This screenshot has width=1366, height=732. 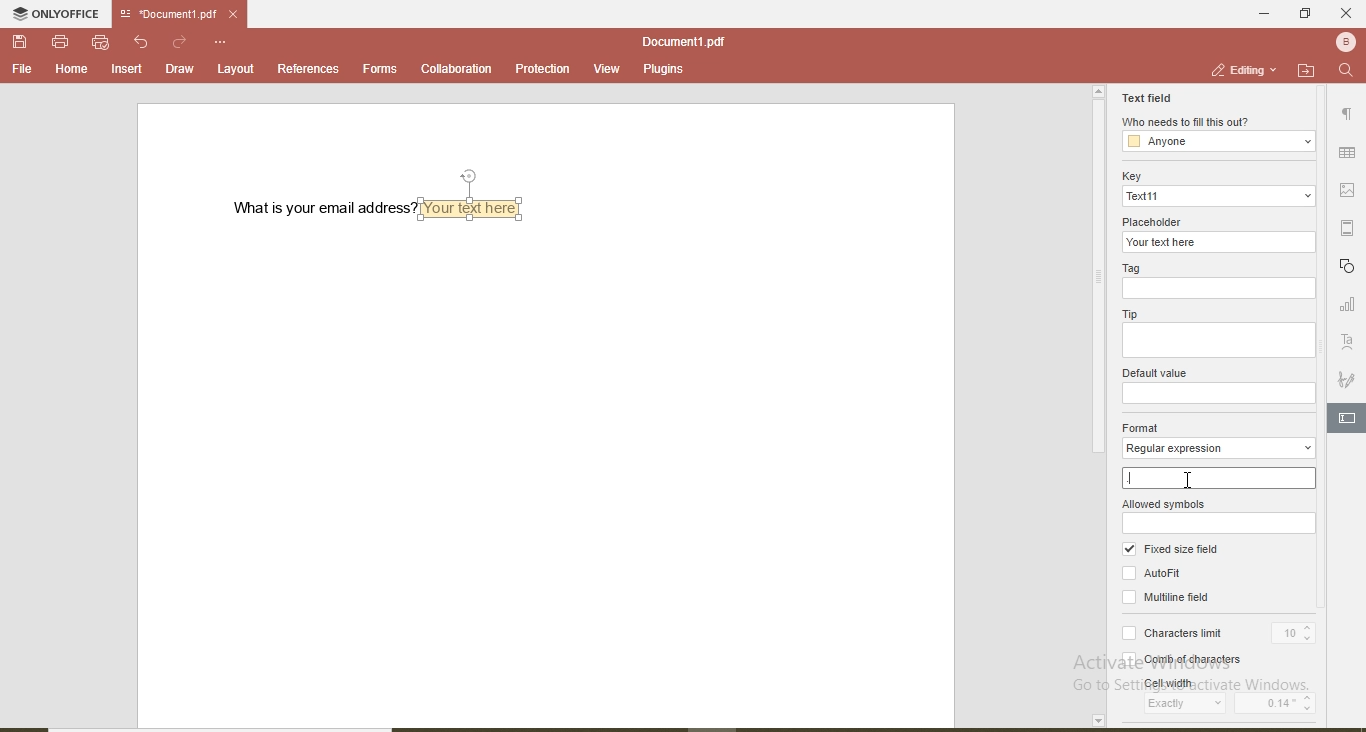 I want to click on picture, so click(x=1351, y=189).